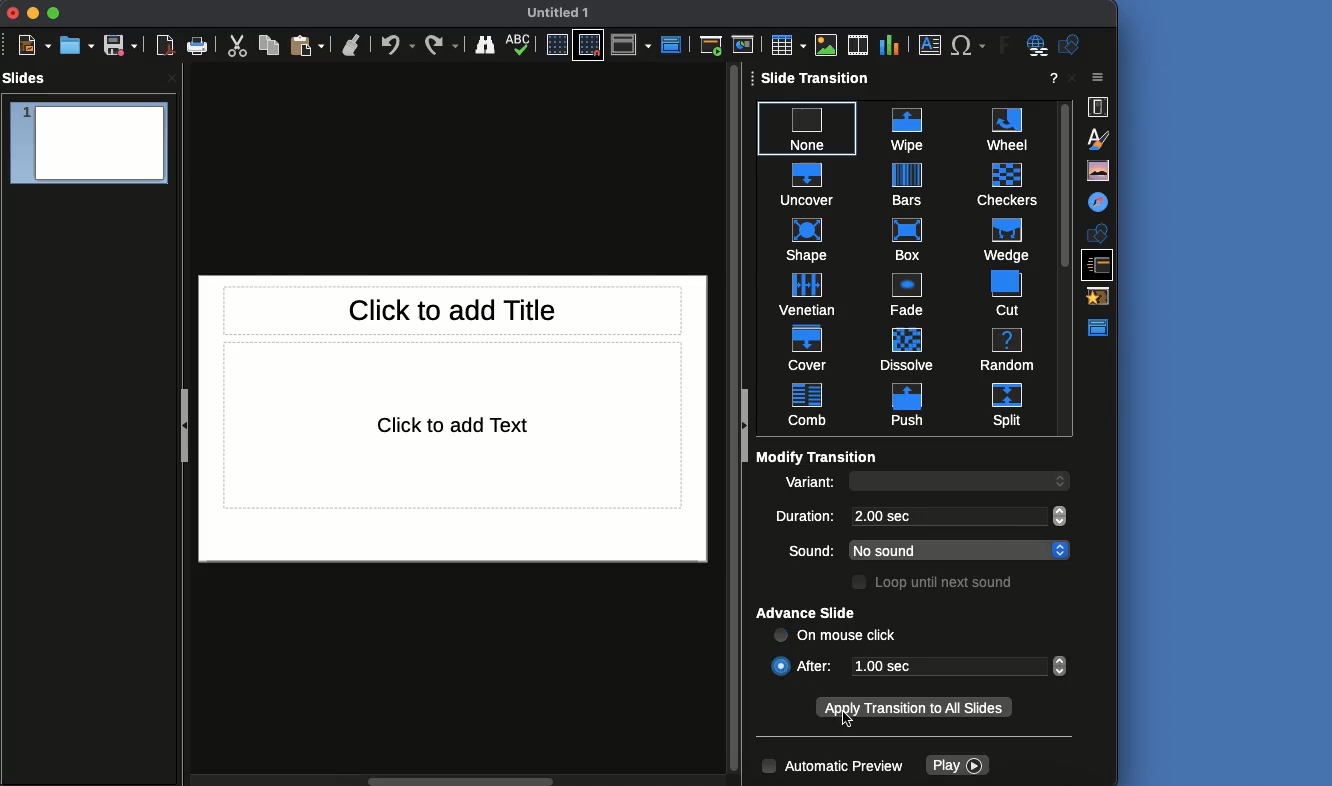 The width and height of the screenshot is (1332, 786). I want to click on Slide transition, so click(817, 78).